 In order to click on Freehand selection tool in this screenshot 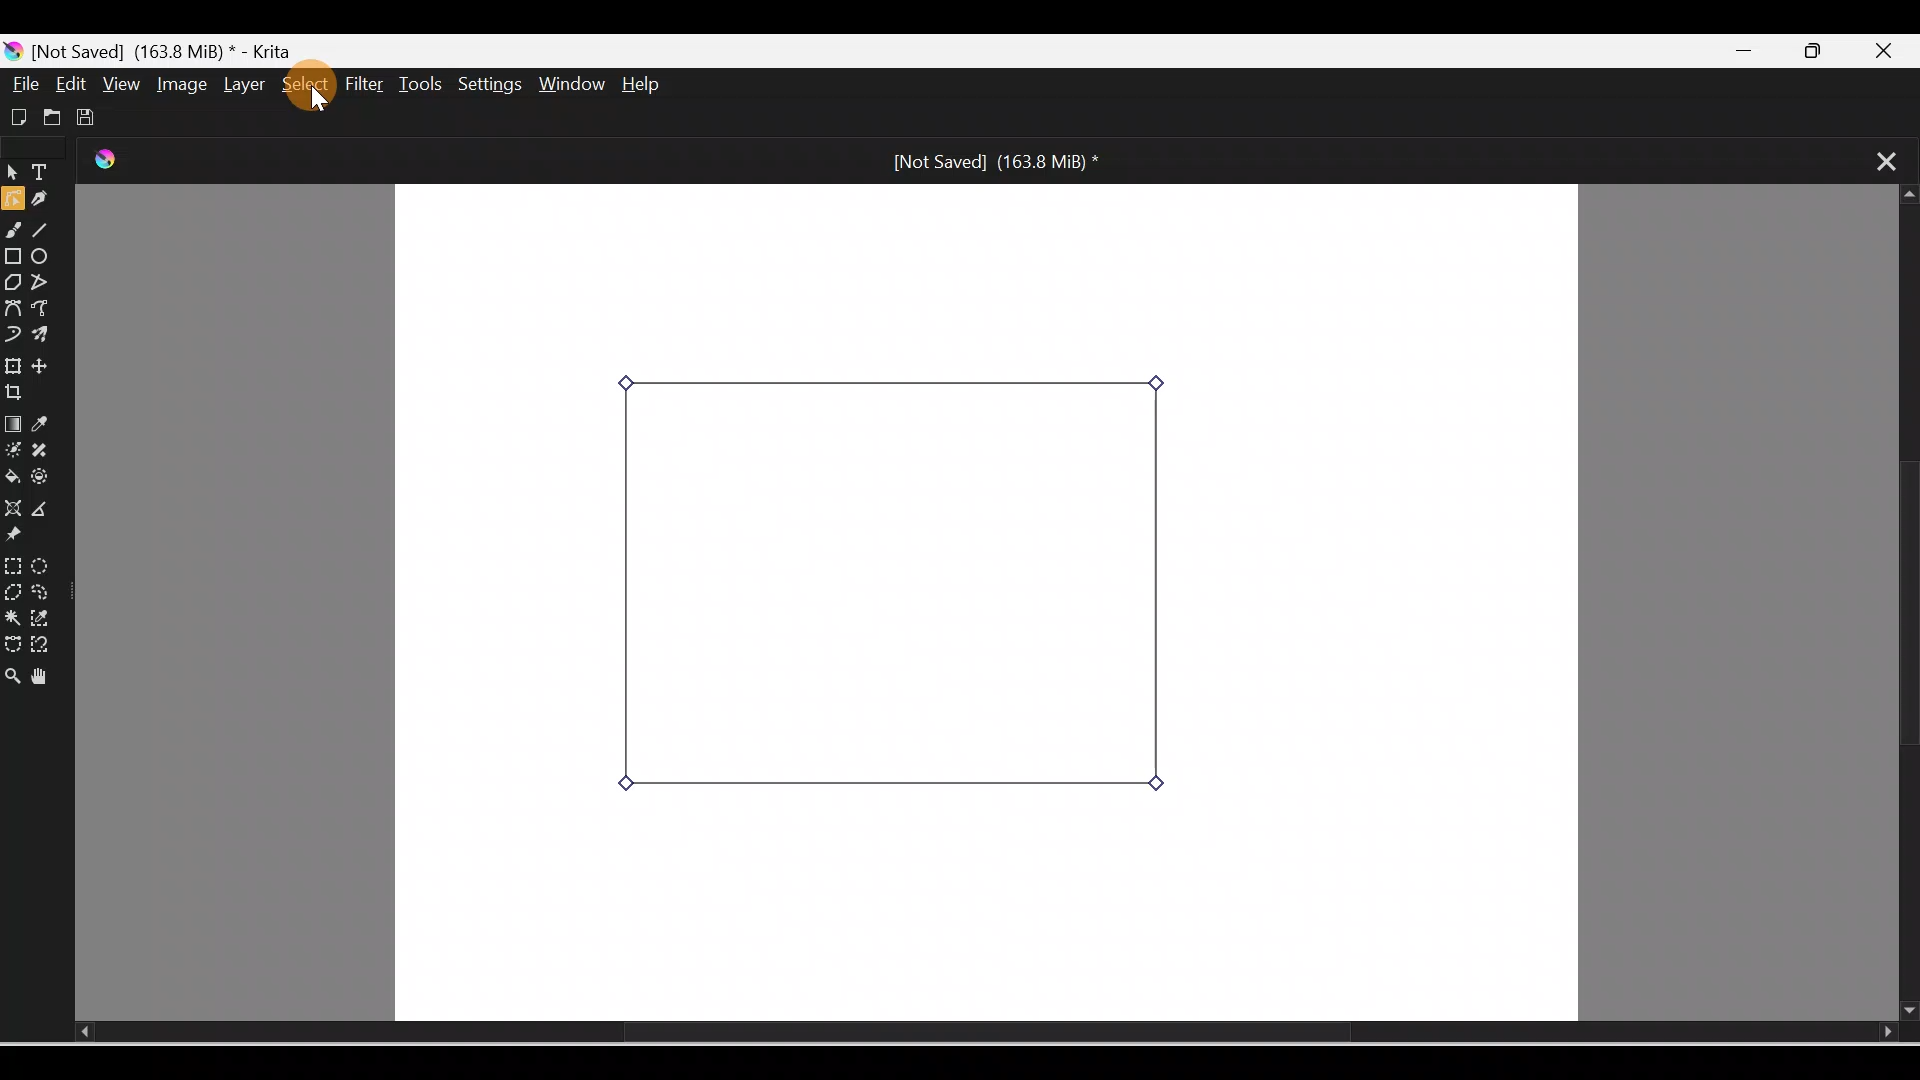, I will do `click(46, 592)`.